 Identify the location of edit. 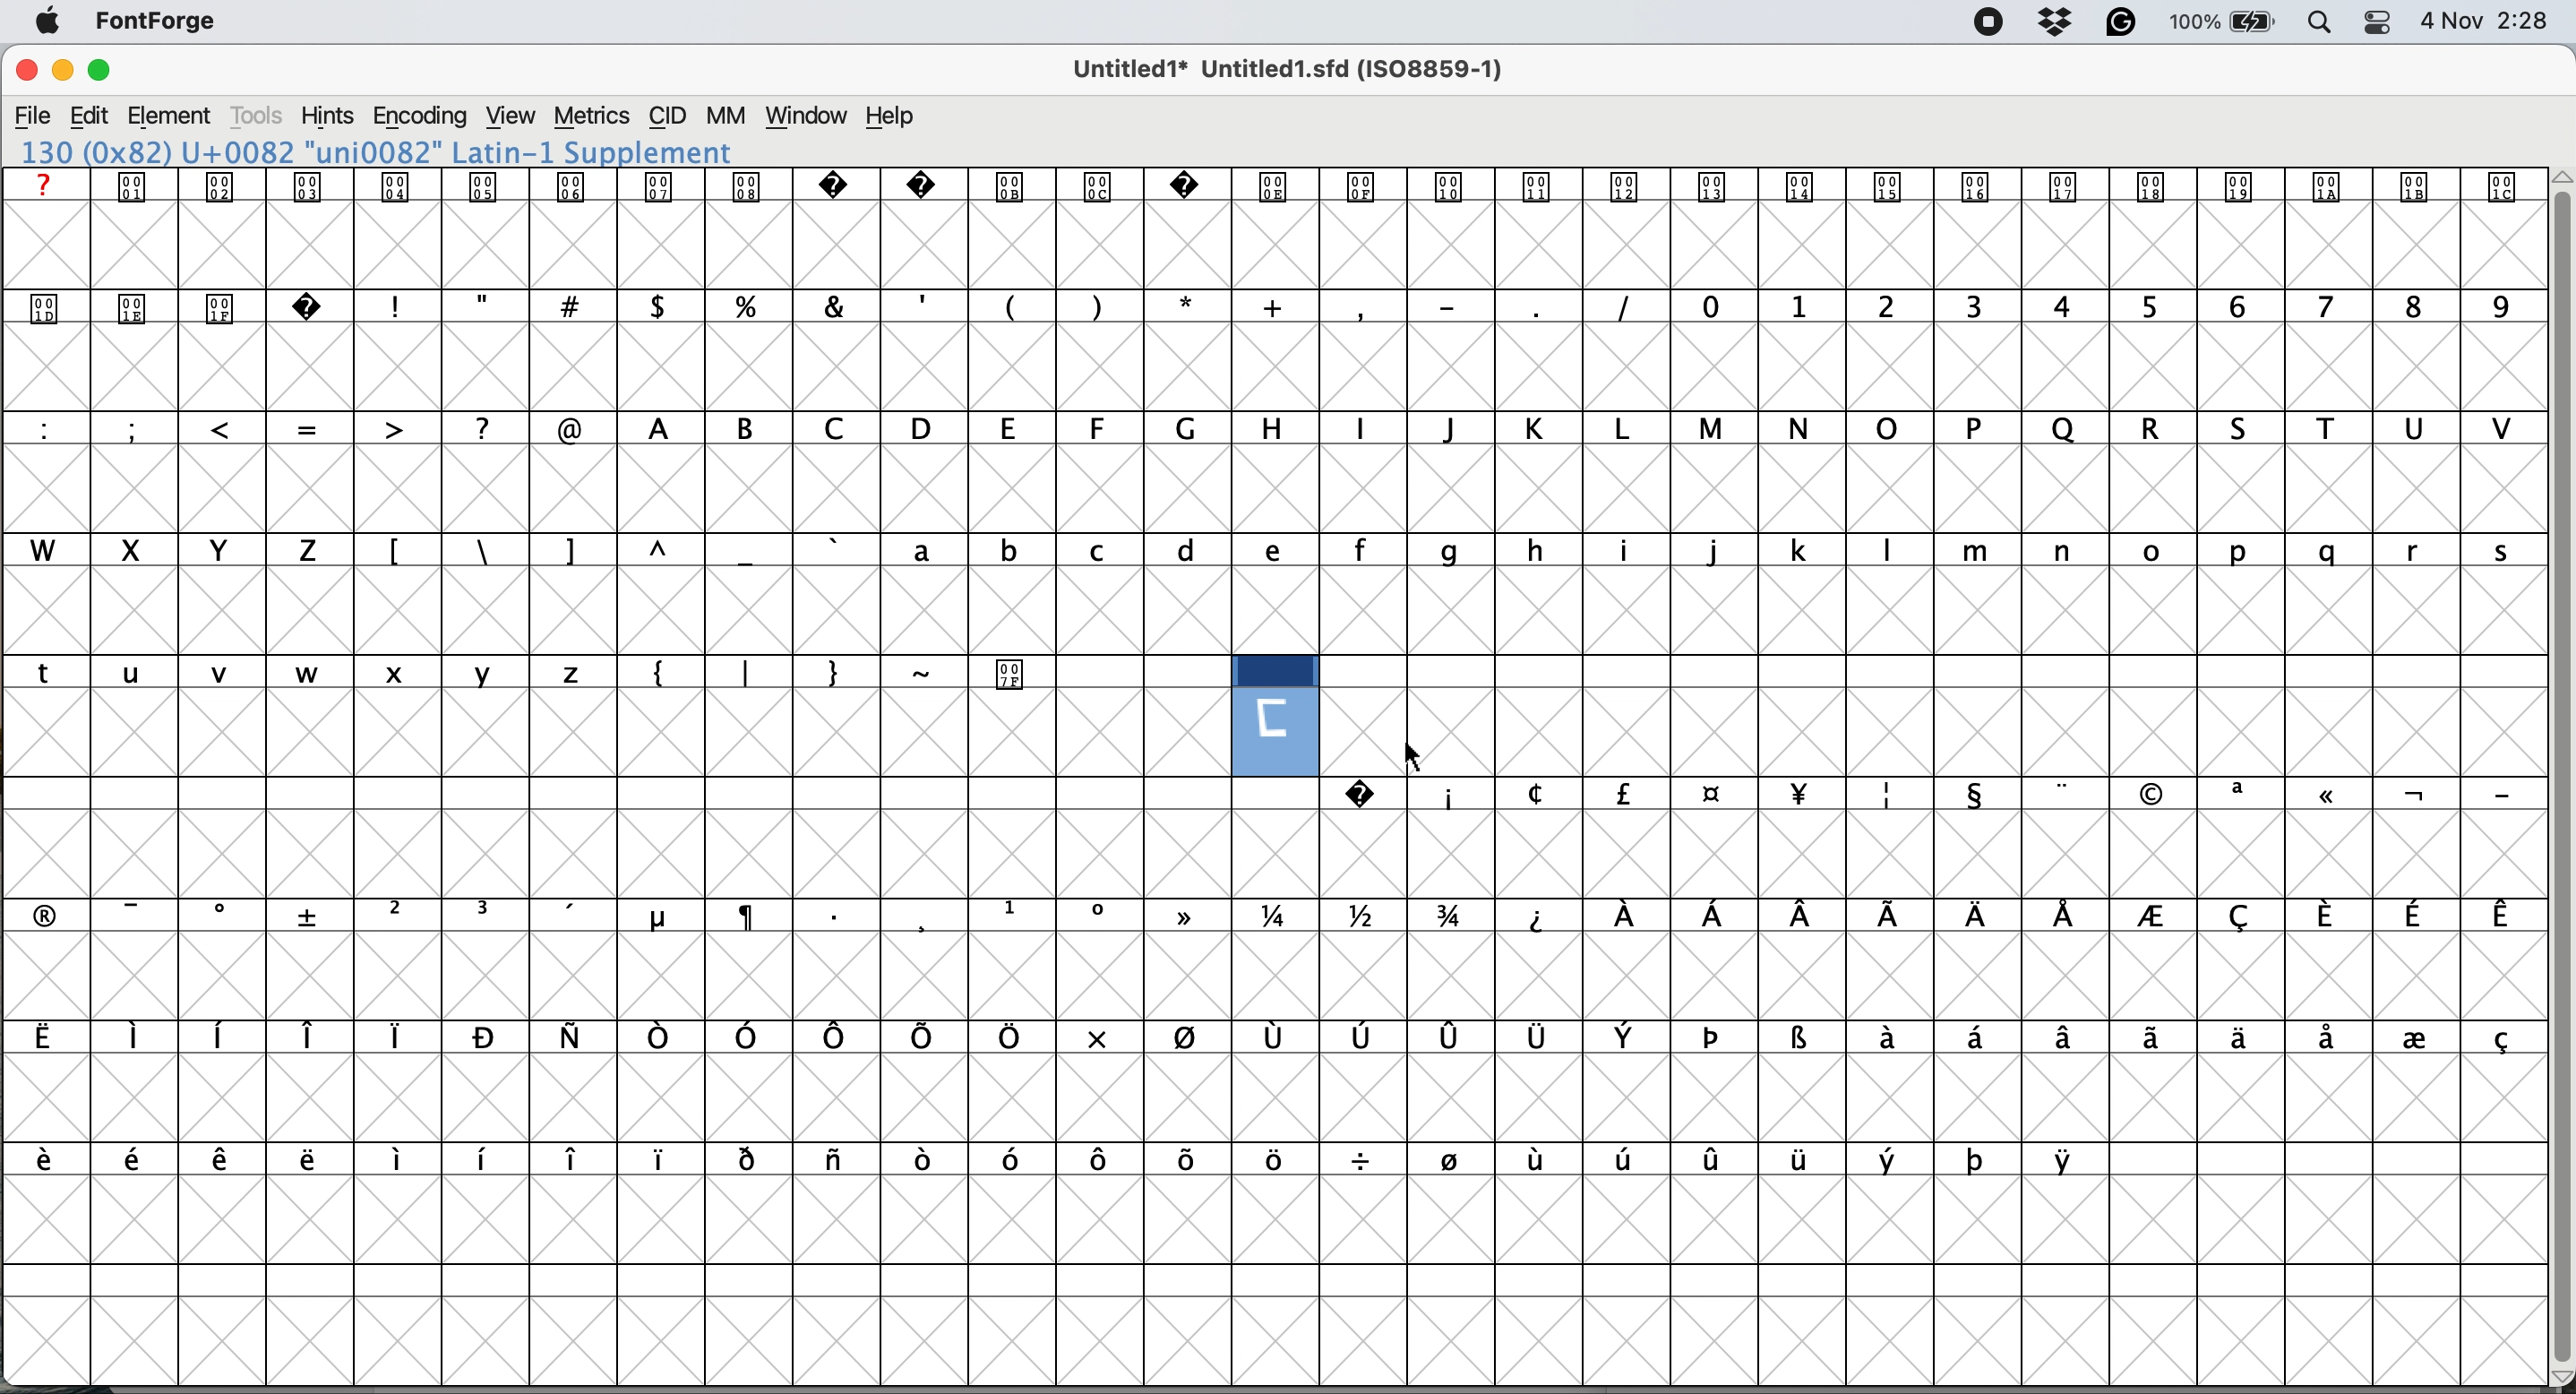
(90, 116).